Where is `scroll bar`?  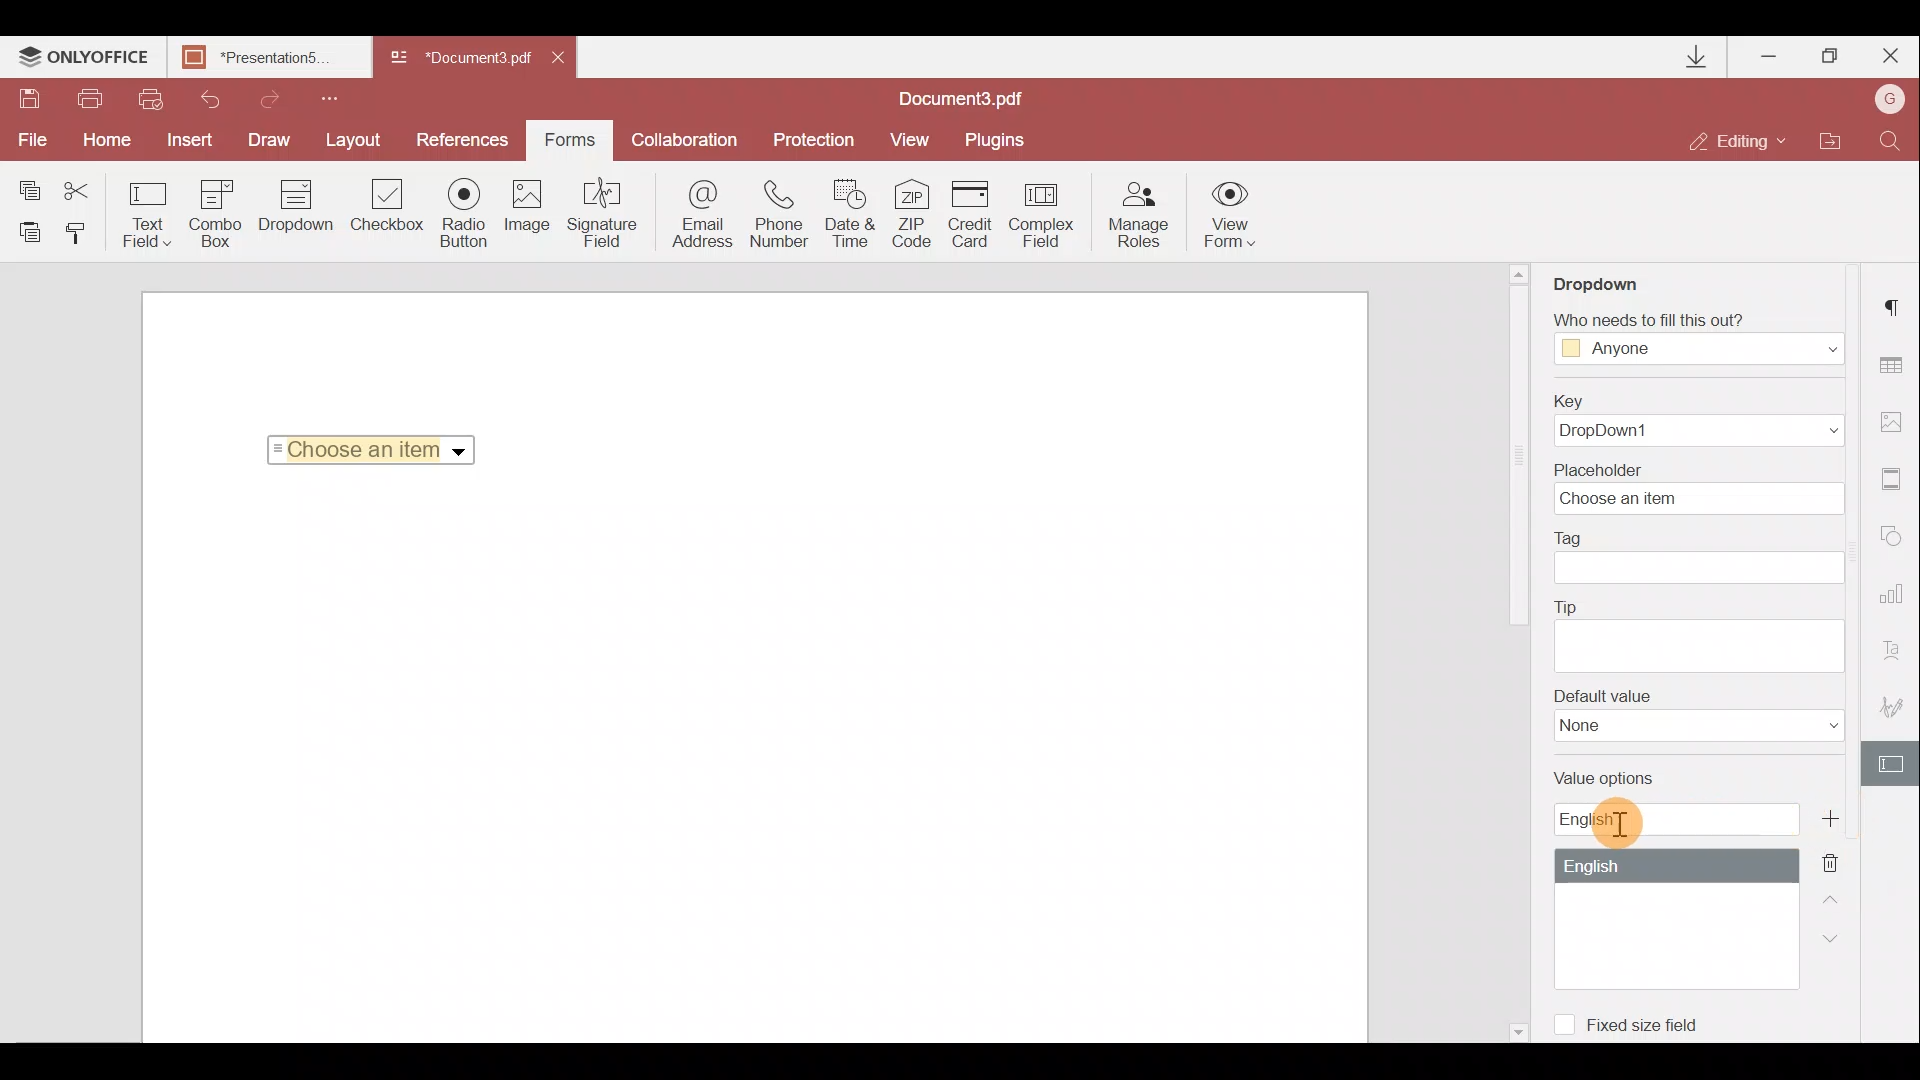 scroll bar is located at coordinates (1516, 459).